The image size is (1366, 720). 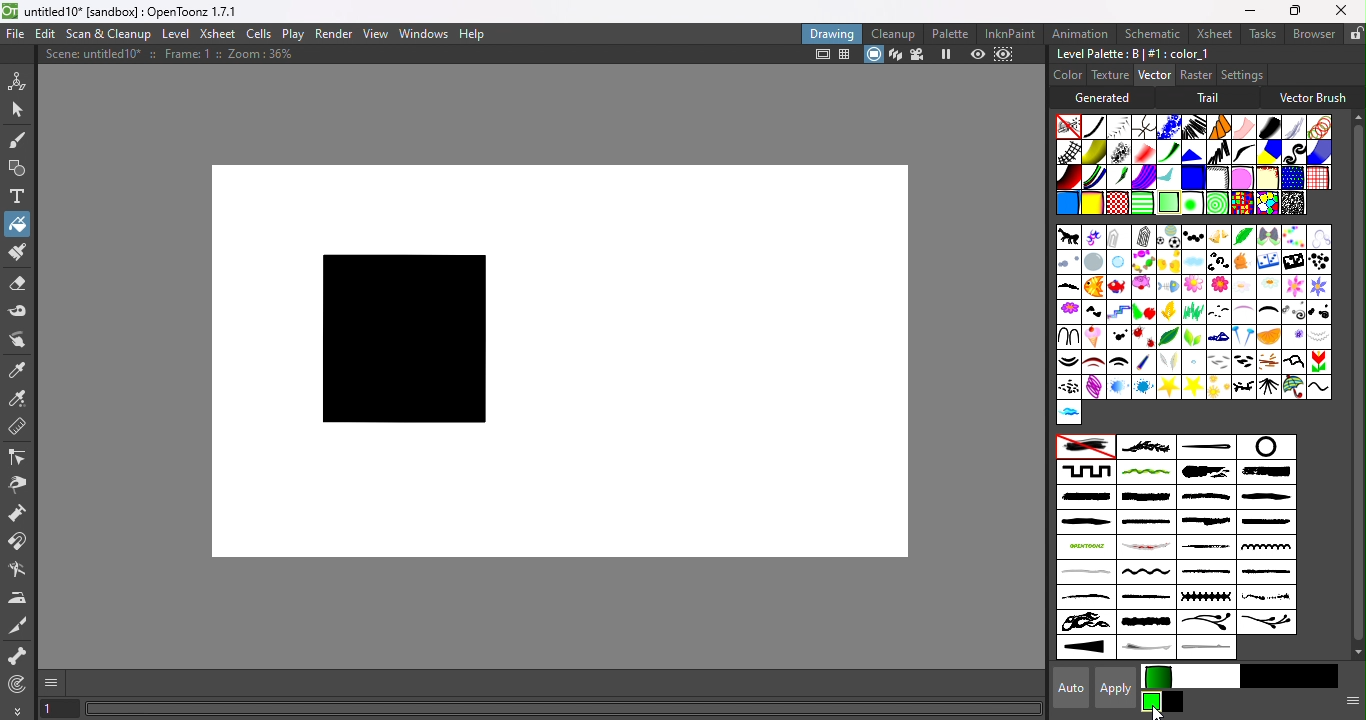 What do you see at coordinates (1142, 311) in the screenshot?
I see `fruit` at bounding box center [1142, 311].